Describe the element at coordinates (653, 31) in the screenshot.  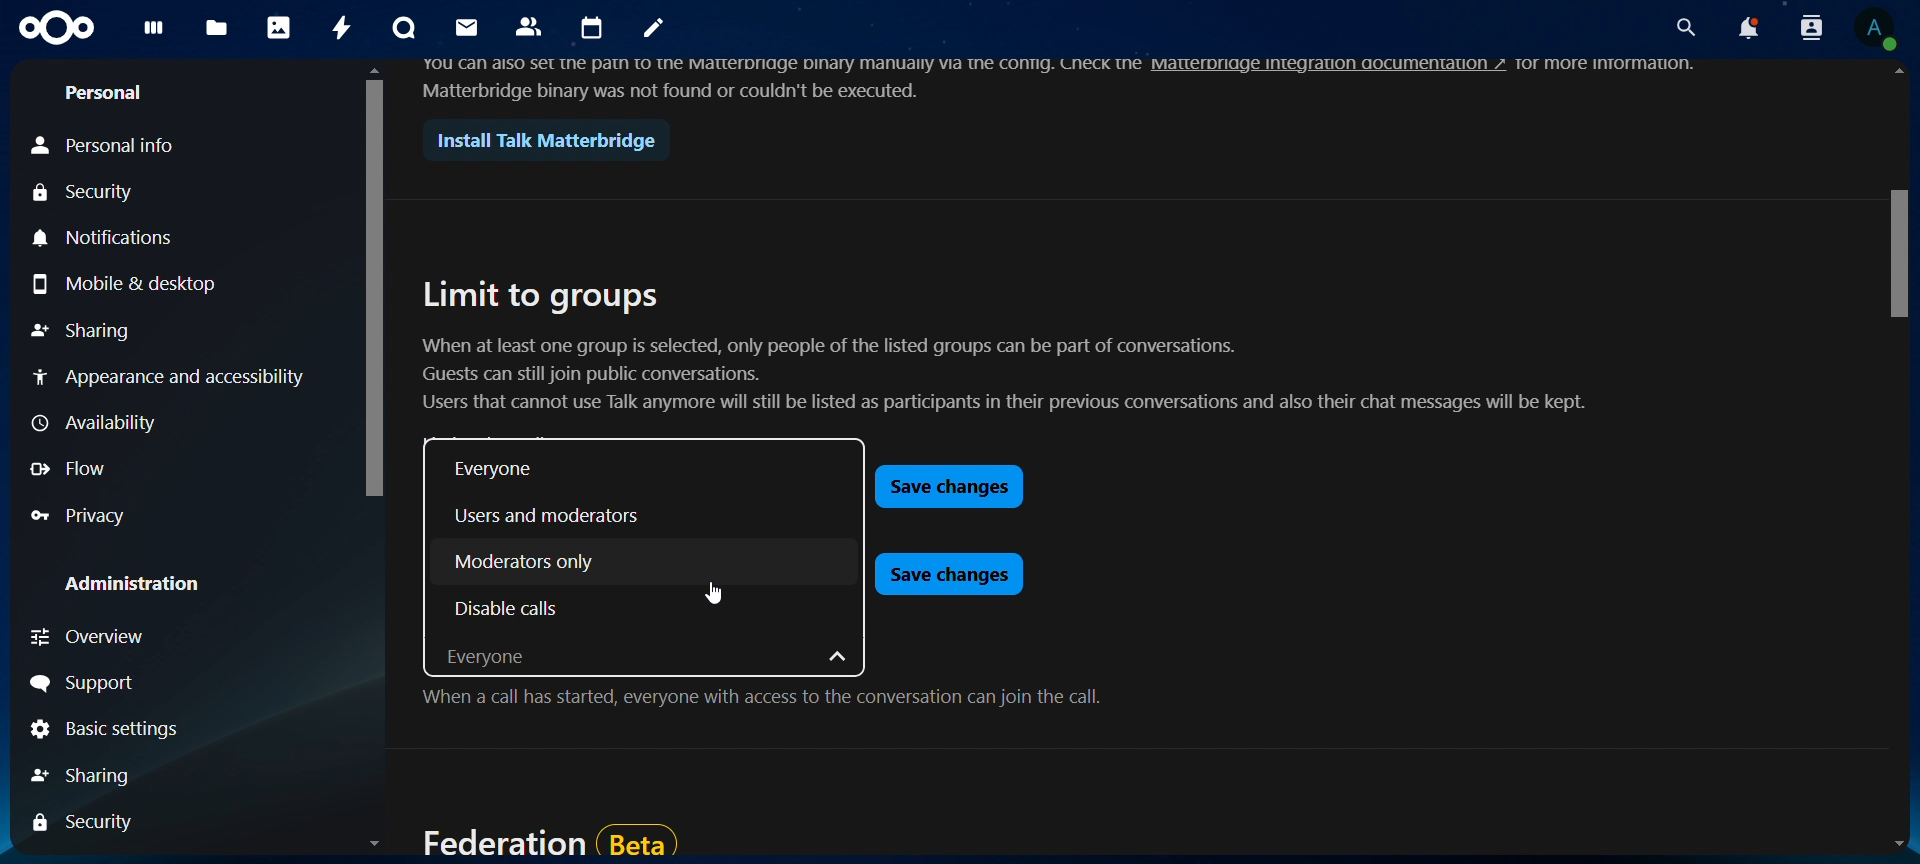
I see `notes` at that location.